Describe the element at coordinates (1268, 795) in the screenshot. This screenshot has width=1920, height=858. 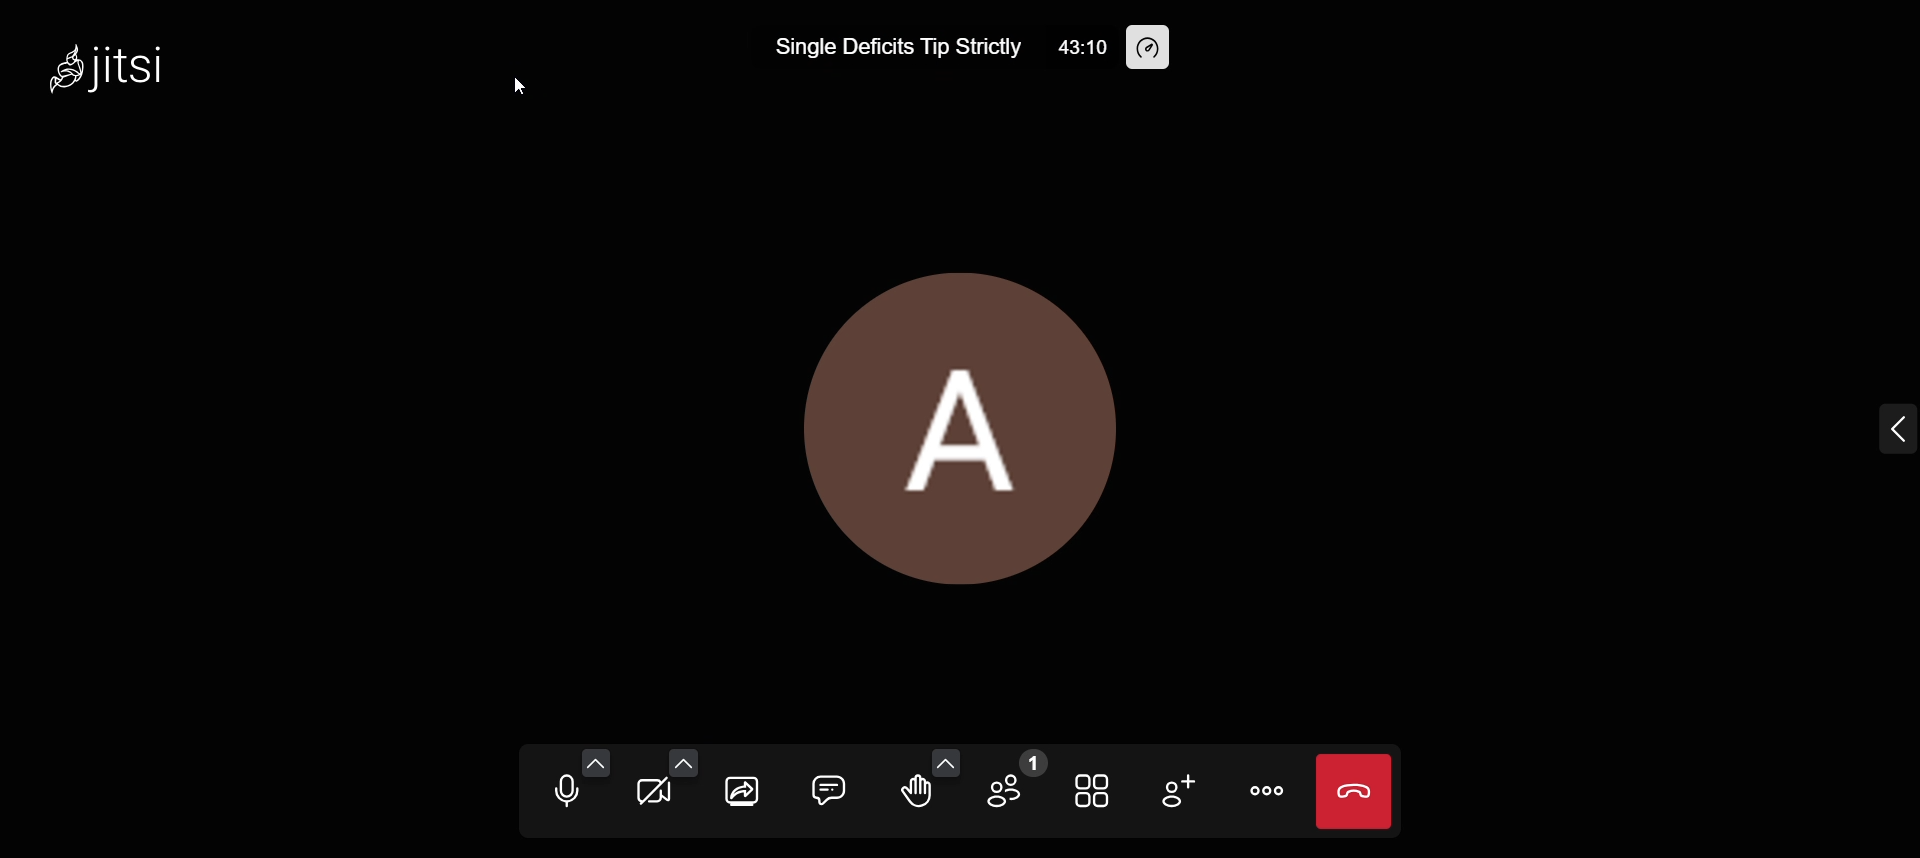
I see `more actions` at that location.